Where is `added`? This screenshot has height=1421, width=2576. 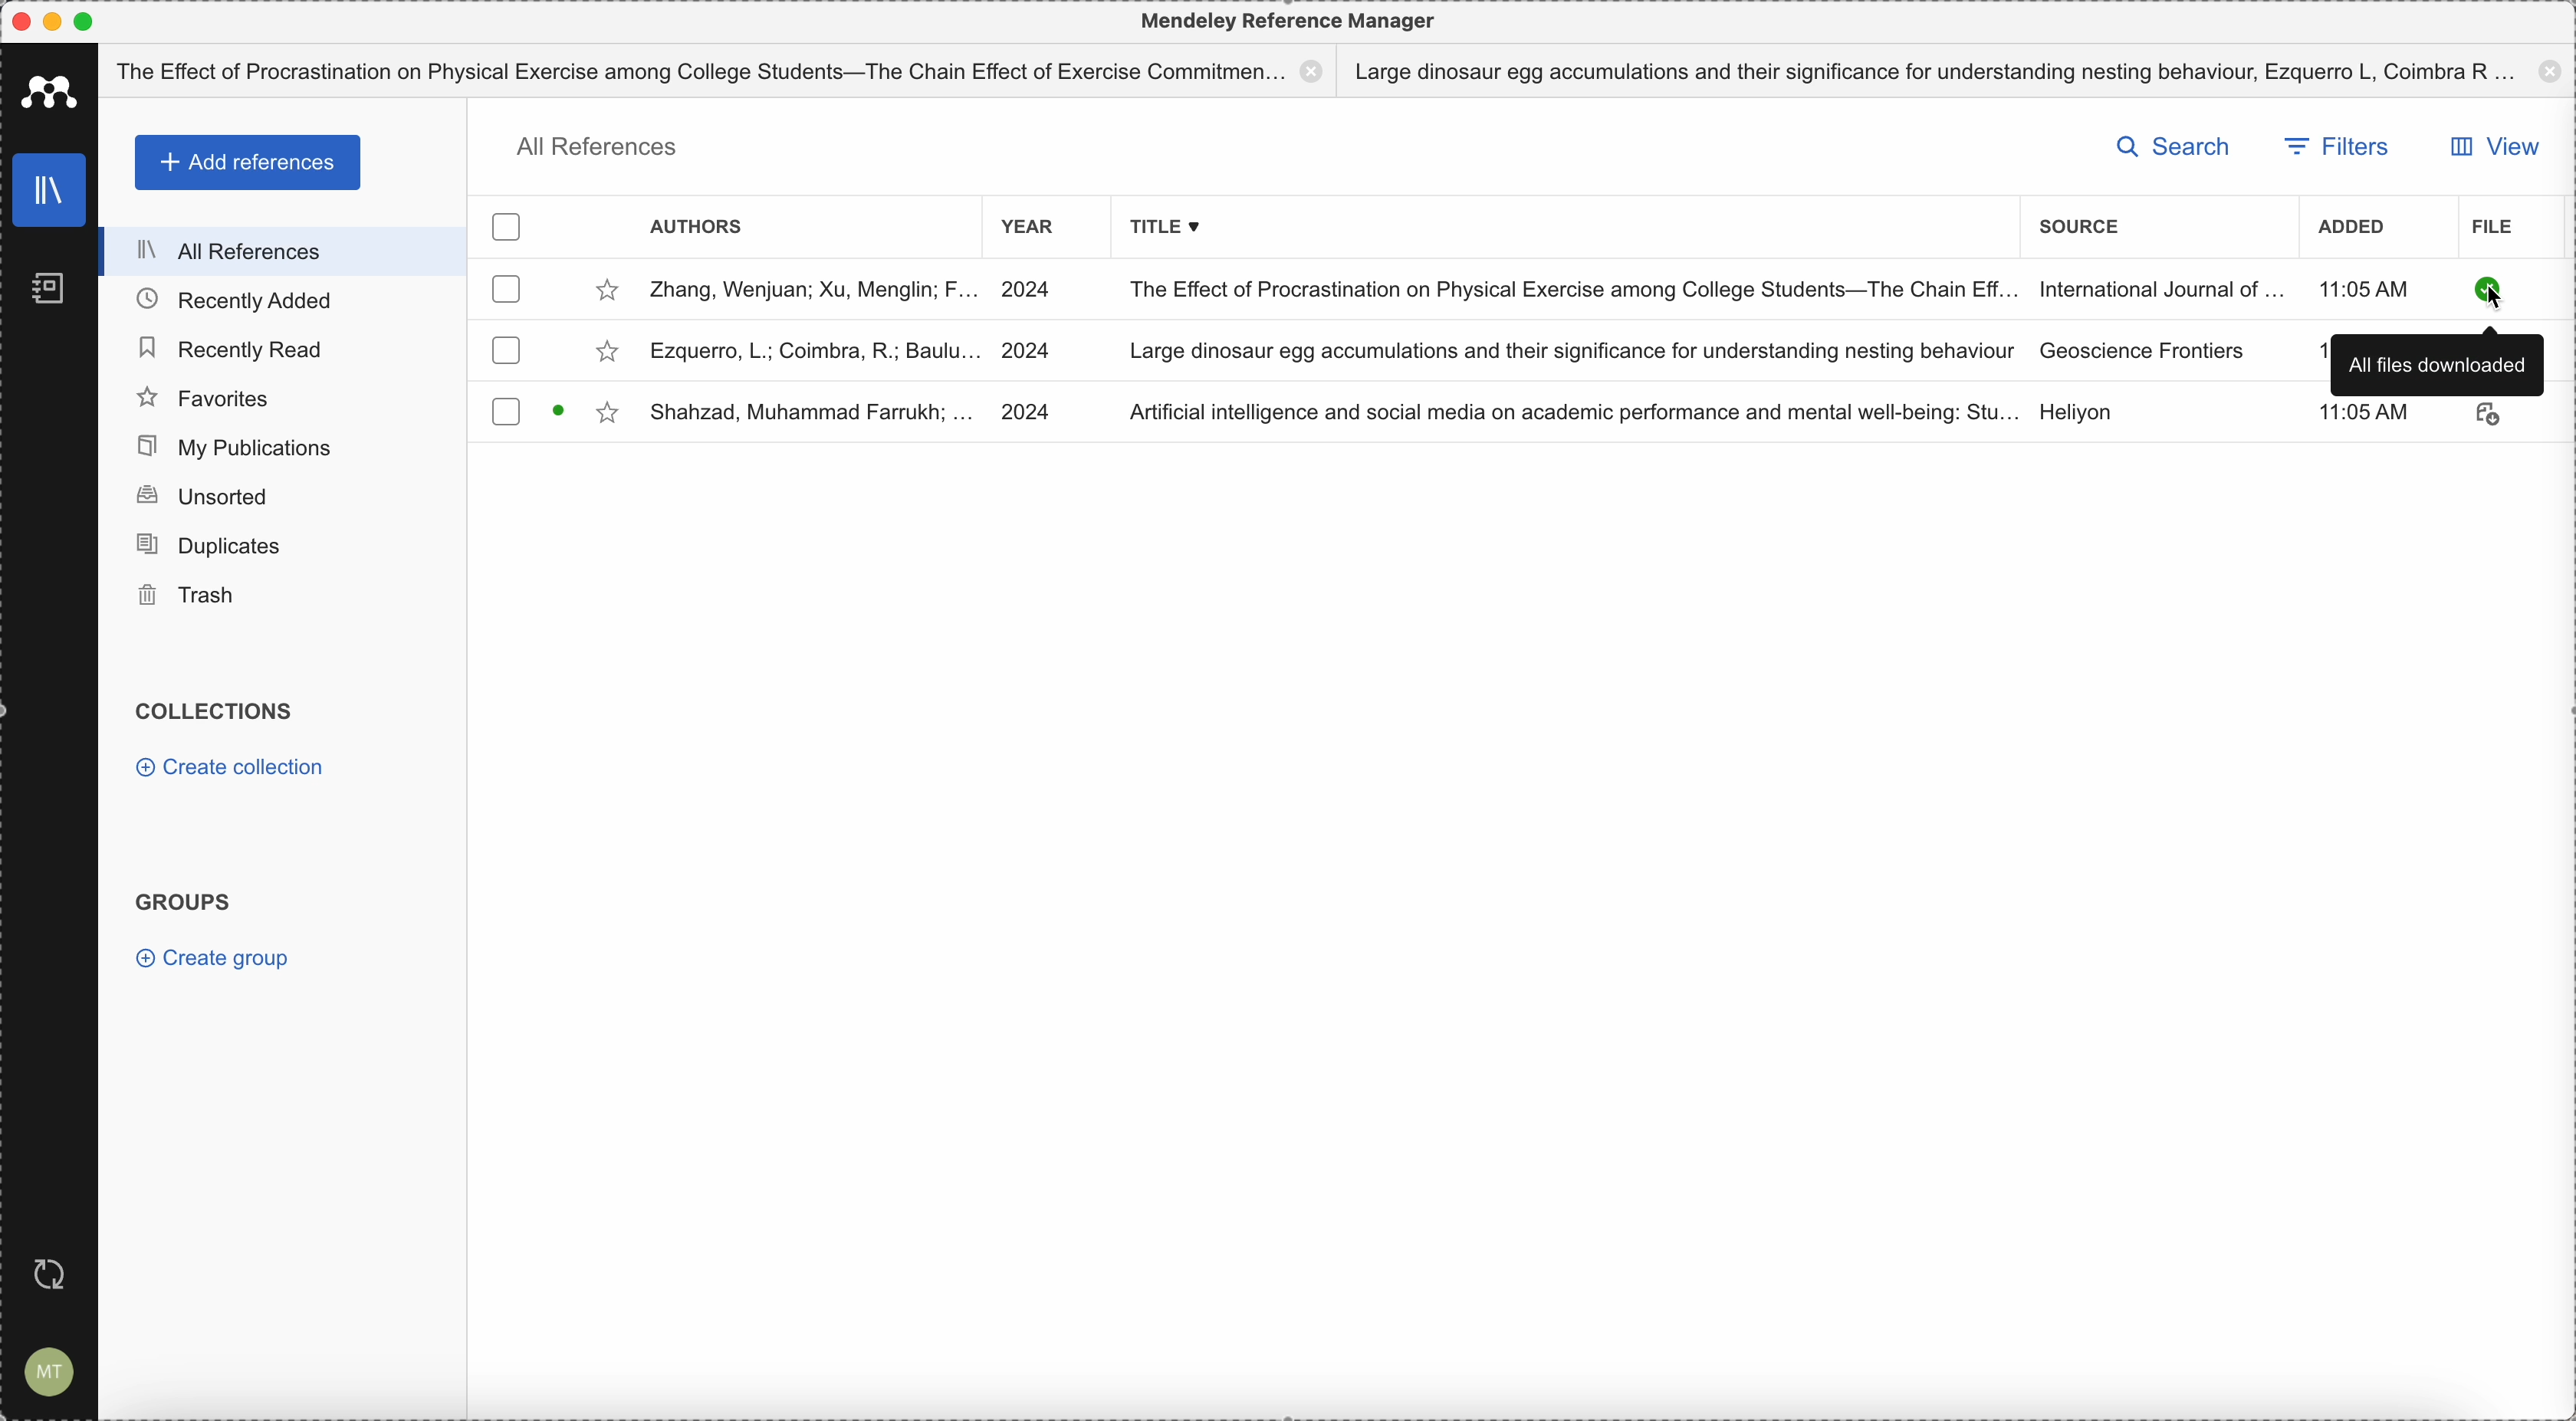 added is located at coordinates (2359, 225).